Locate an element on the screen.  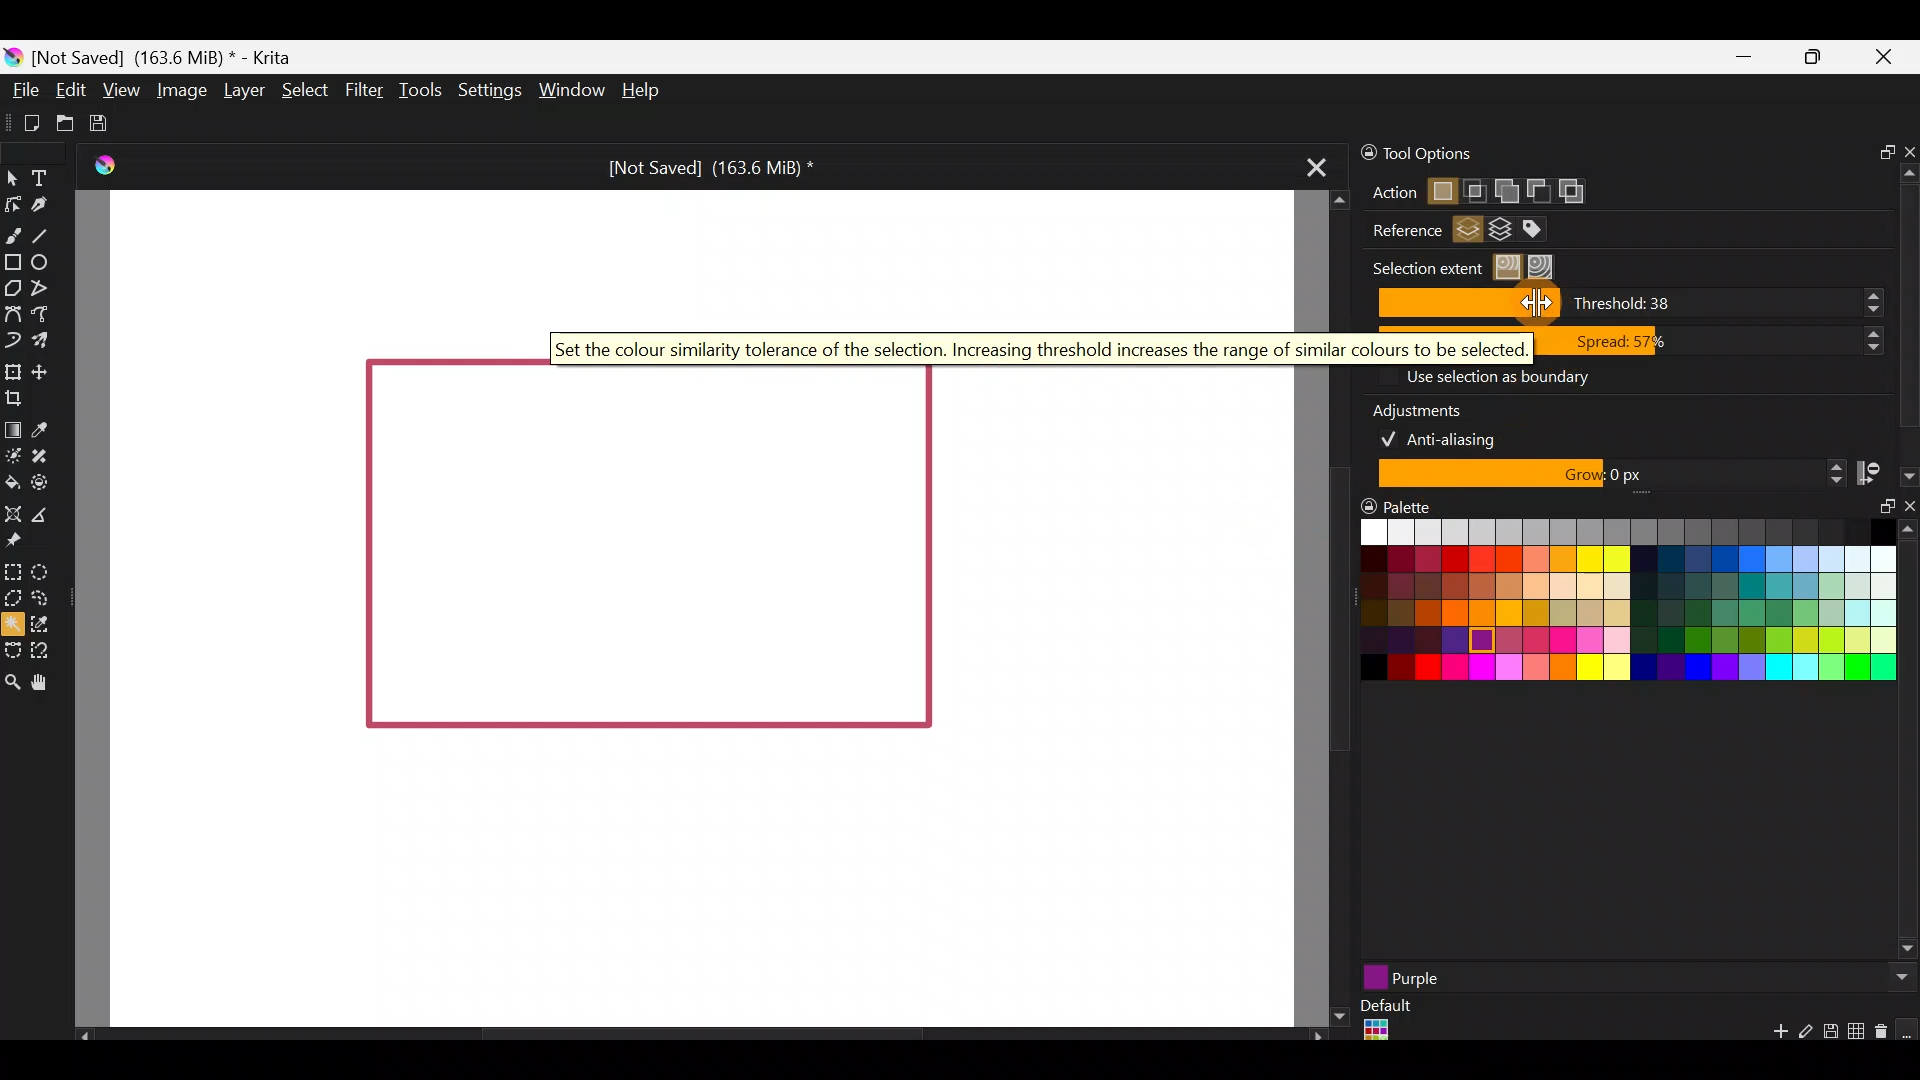
Transform a layer/selection is located at coordinates (12, 369).